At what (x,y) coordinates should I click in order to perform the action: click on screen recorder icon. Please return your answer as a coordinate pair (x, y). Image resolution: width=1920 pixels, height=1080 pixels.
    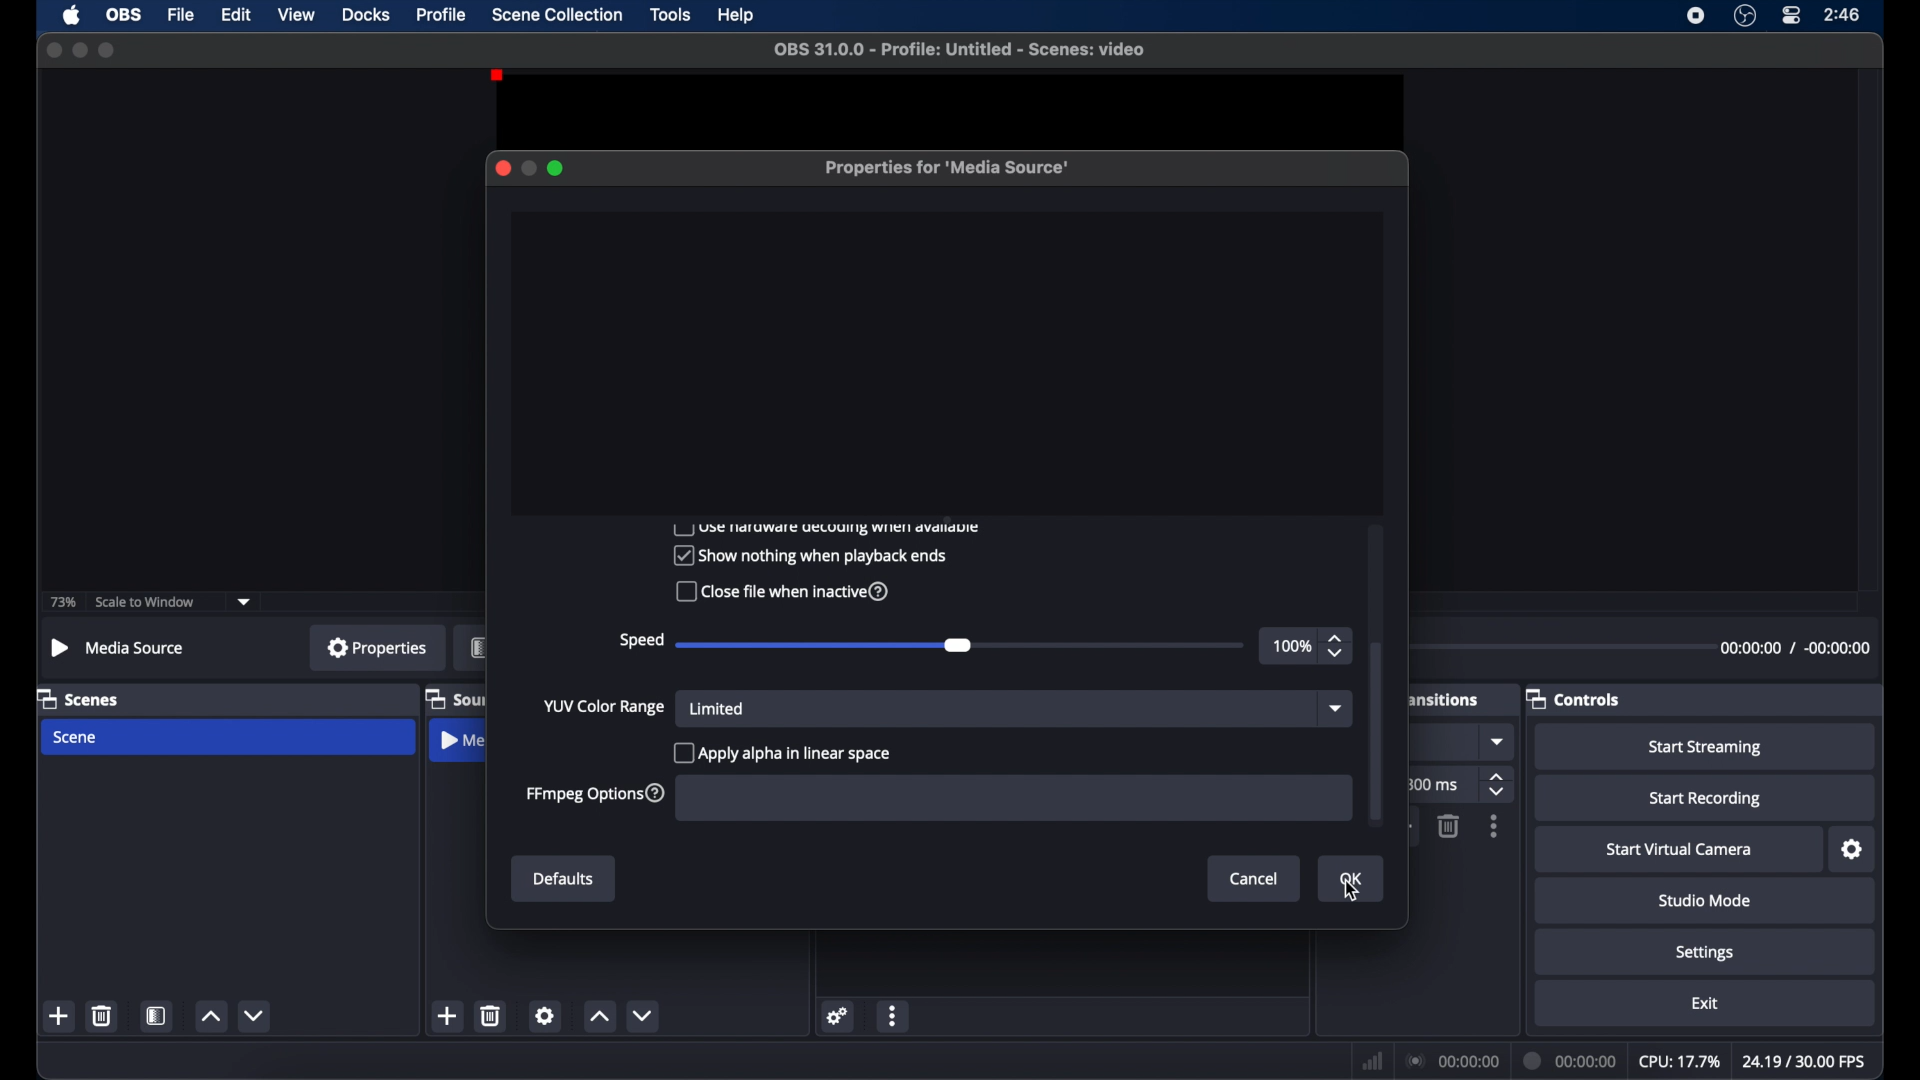
    Looking at the image, I should click on (1696, 15).